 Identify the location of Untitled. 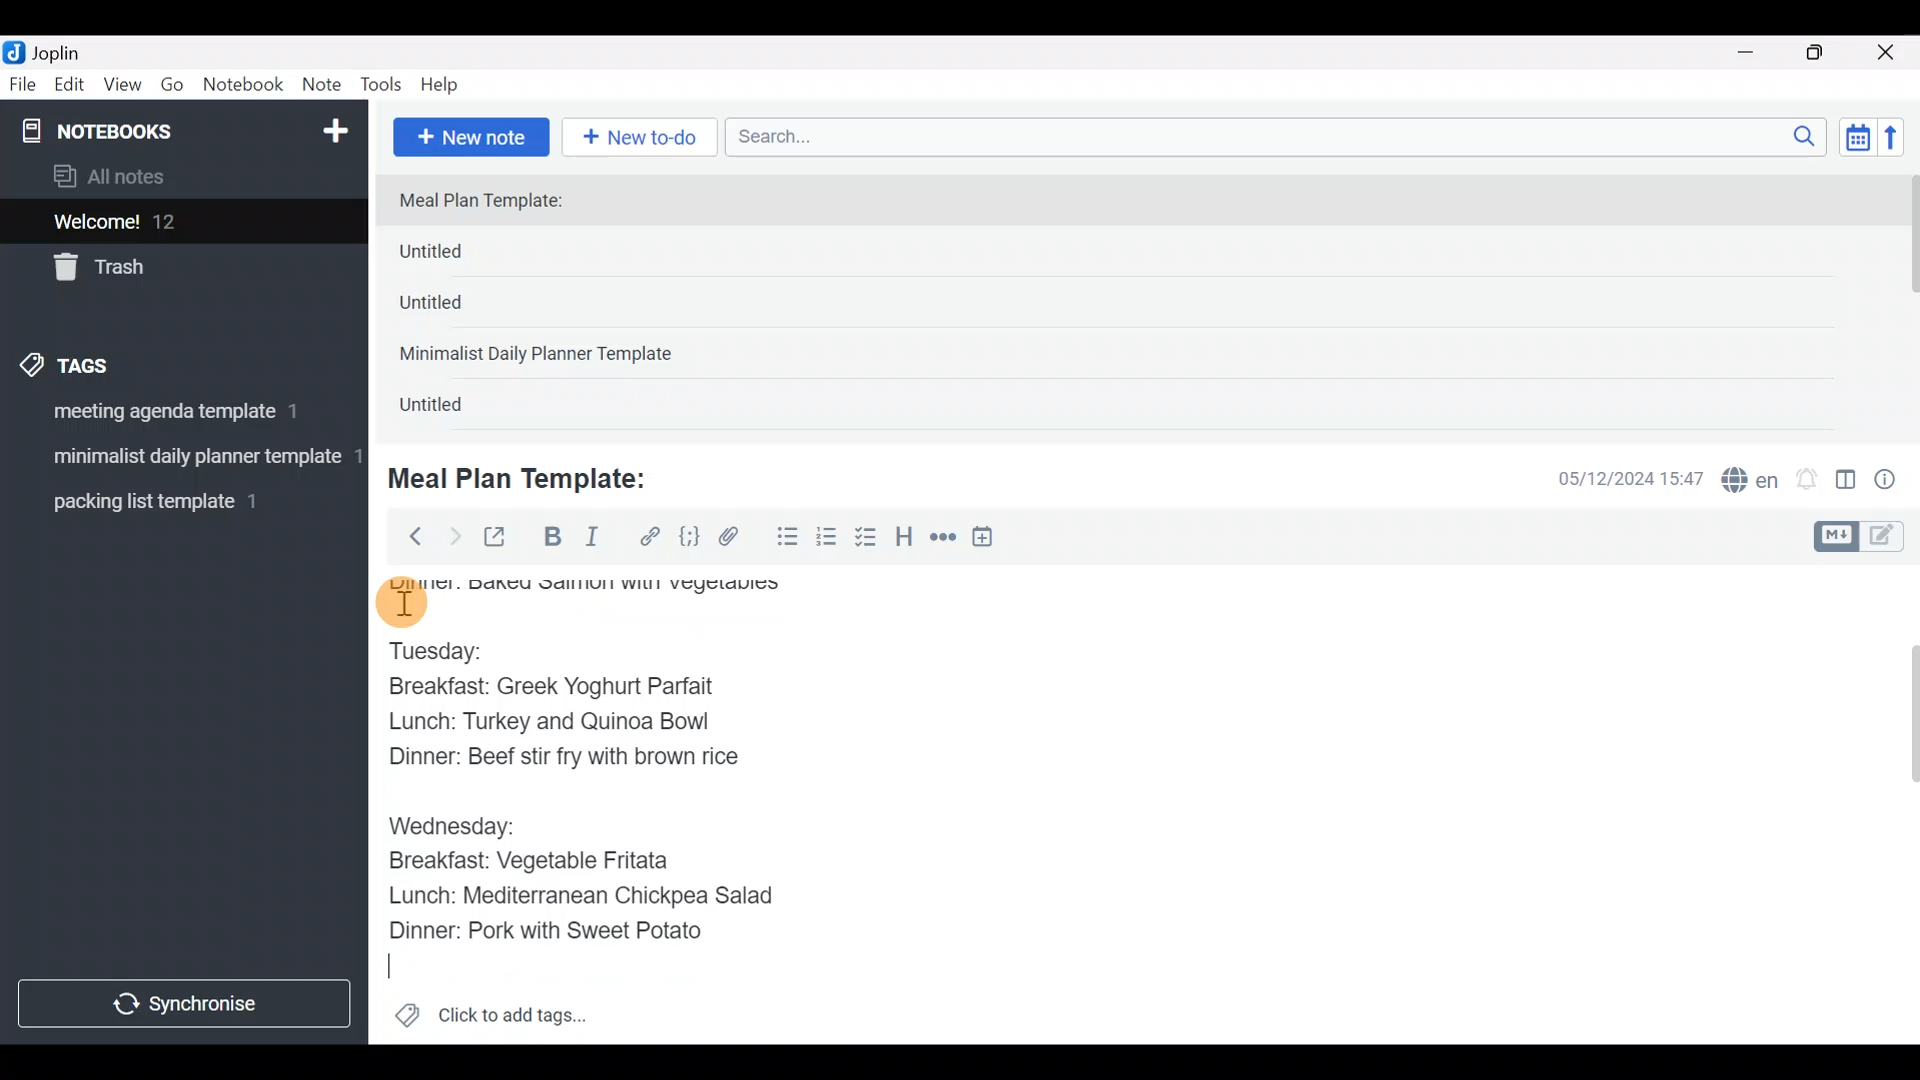
(458, 309).